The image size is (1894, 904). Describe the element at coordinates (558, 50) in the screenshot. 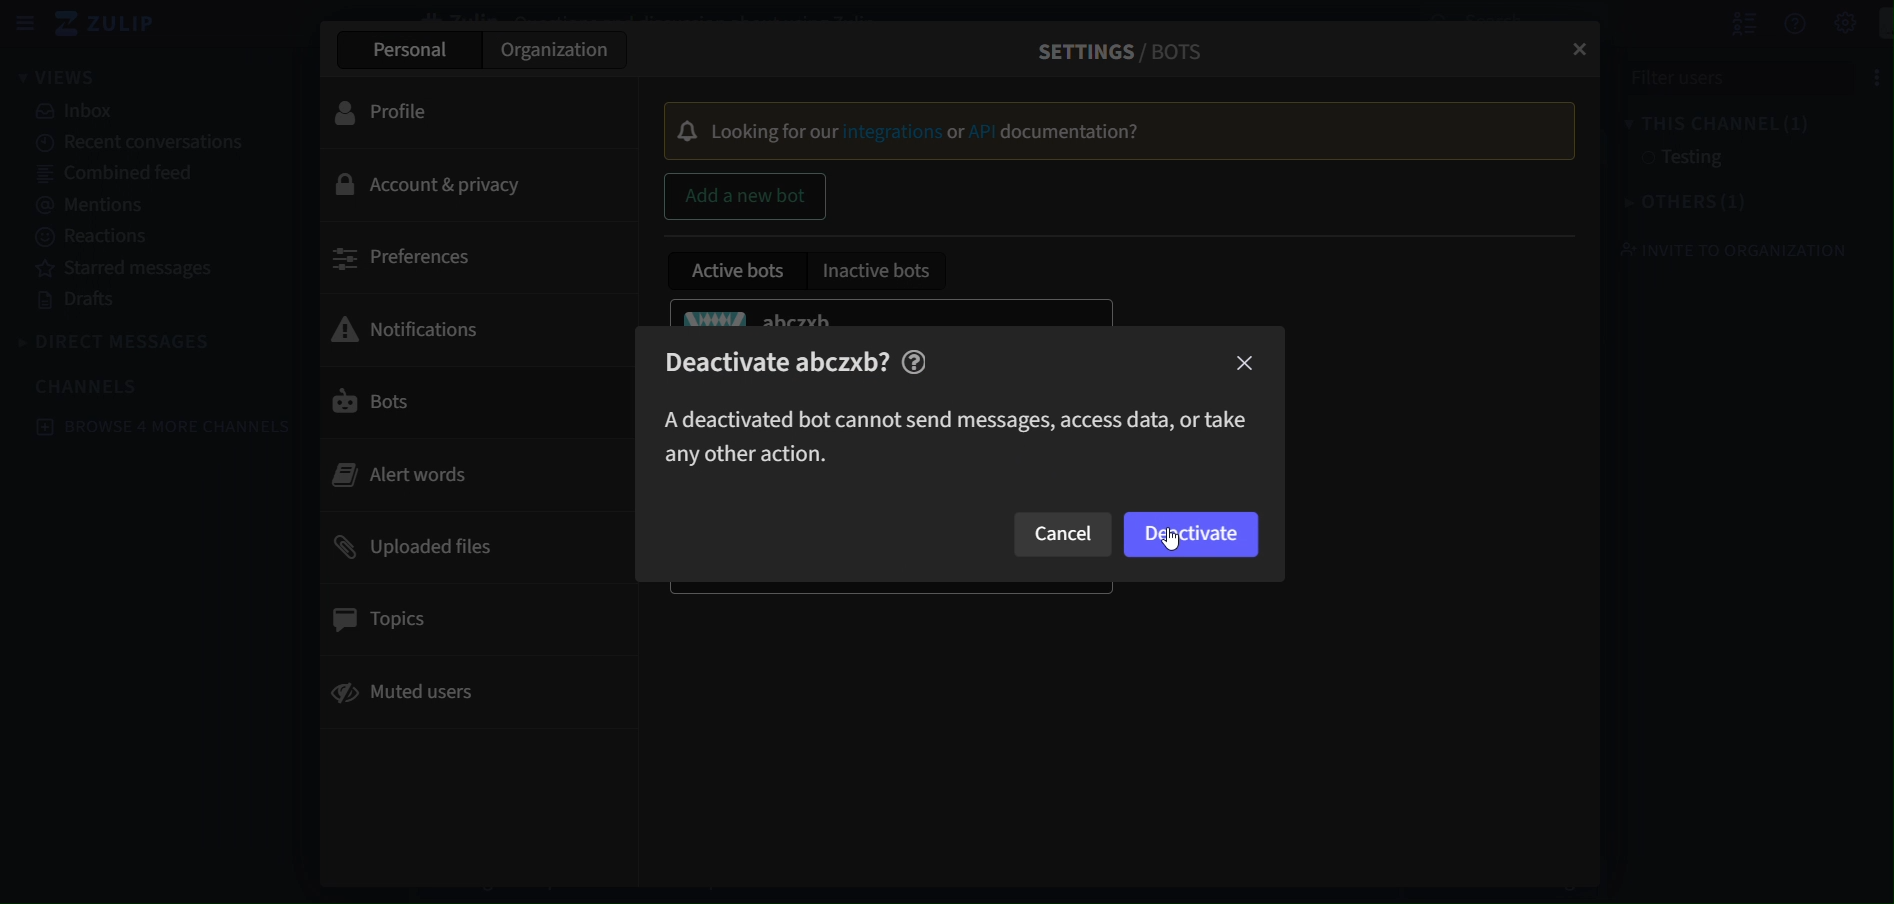

I see `organisation` at that location.